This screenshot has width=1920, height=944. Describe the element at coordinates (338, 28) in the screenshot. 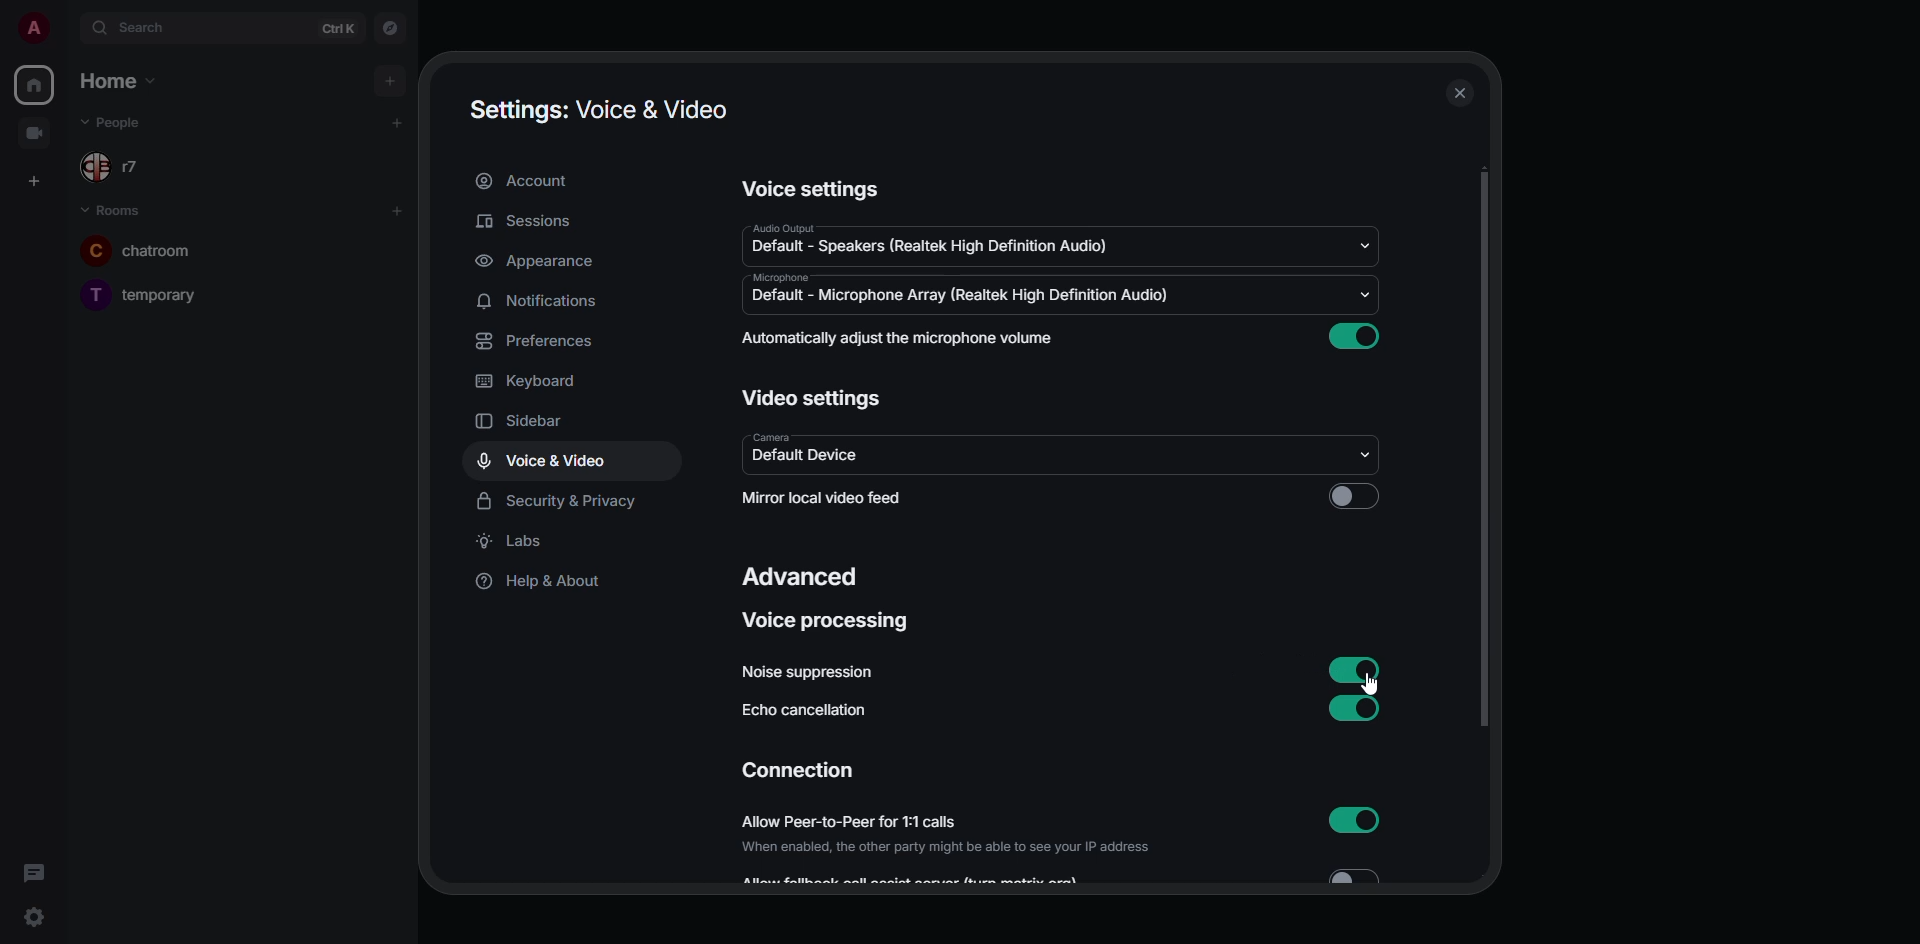

I see `ctrl K` at that location.